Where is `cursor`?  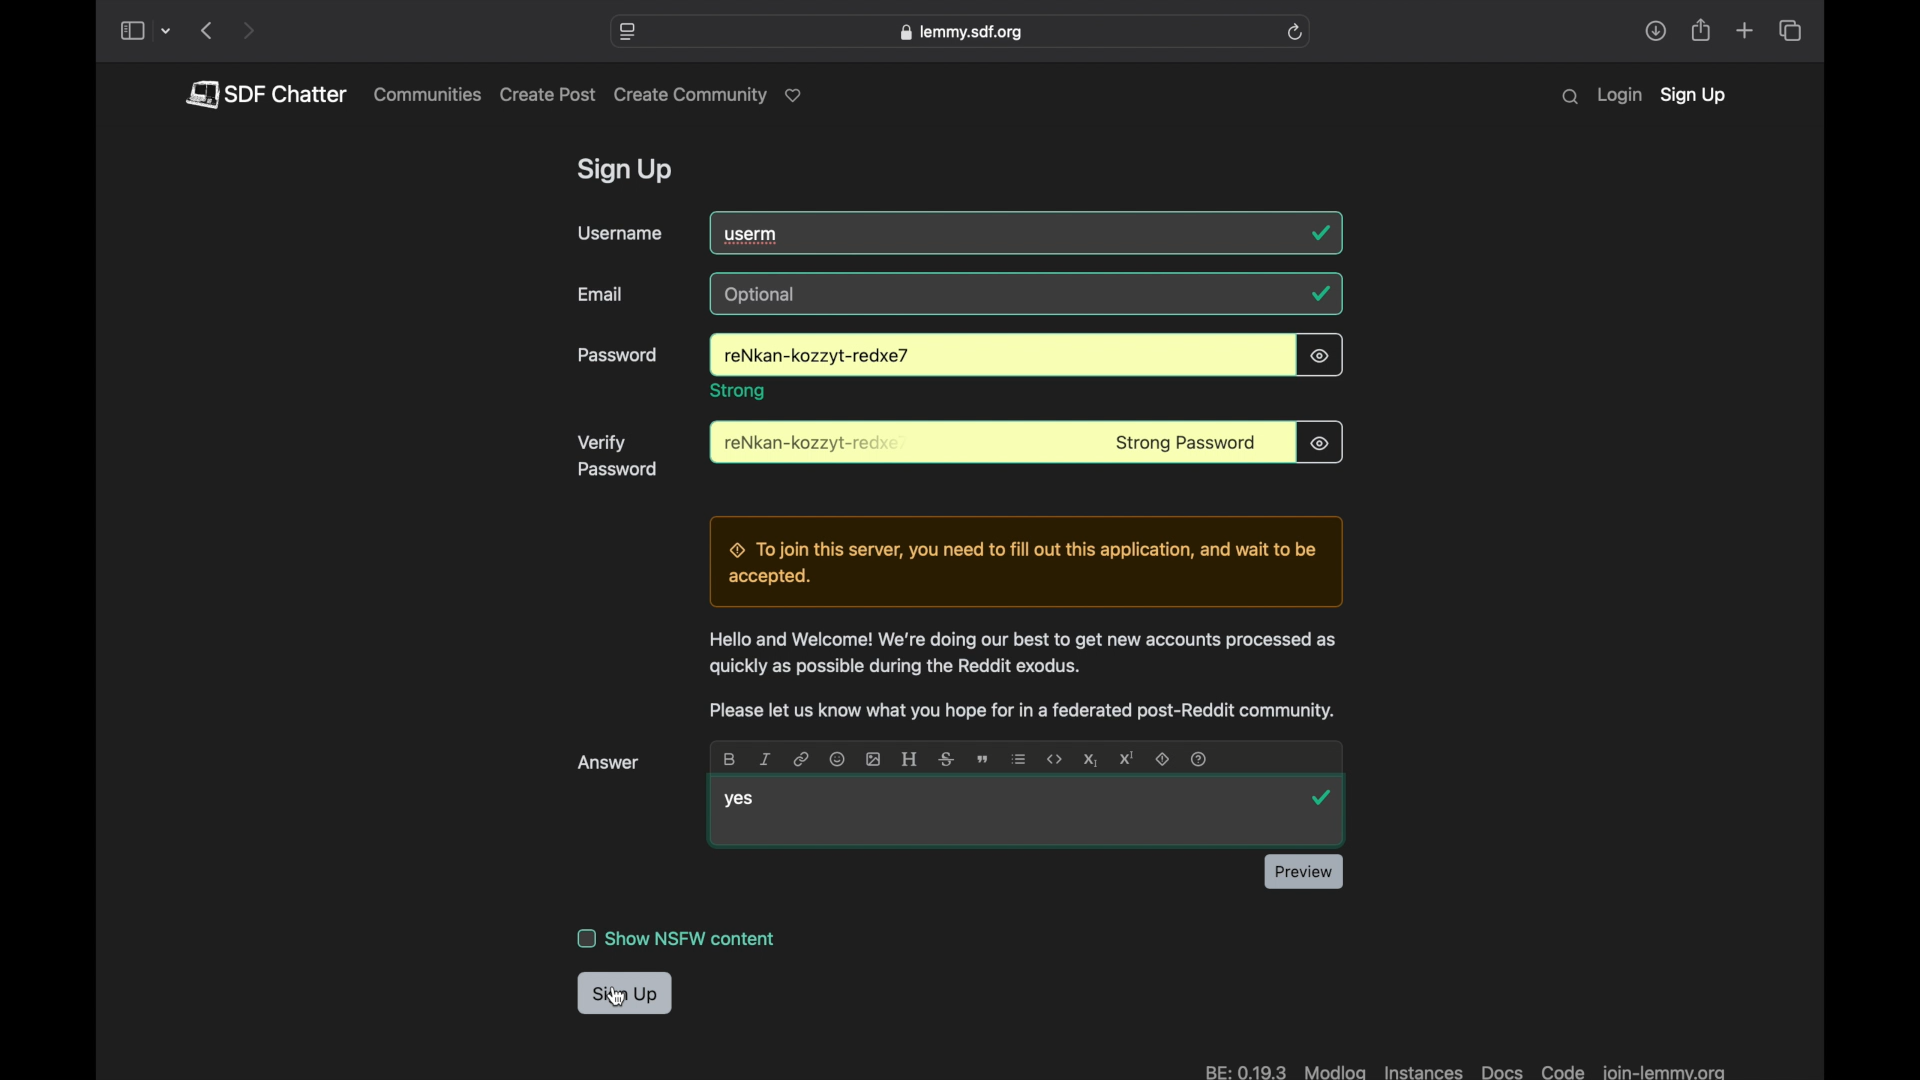 cursor is located at coordinates (618, 995).